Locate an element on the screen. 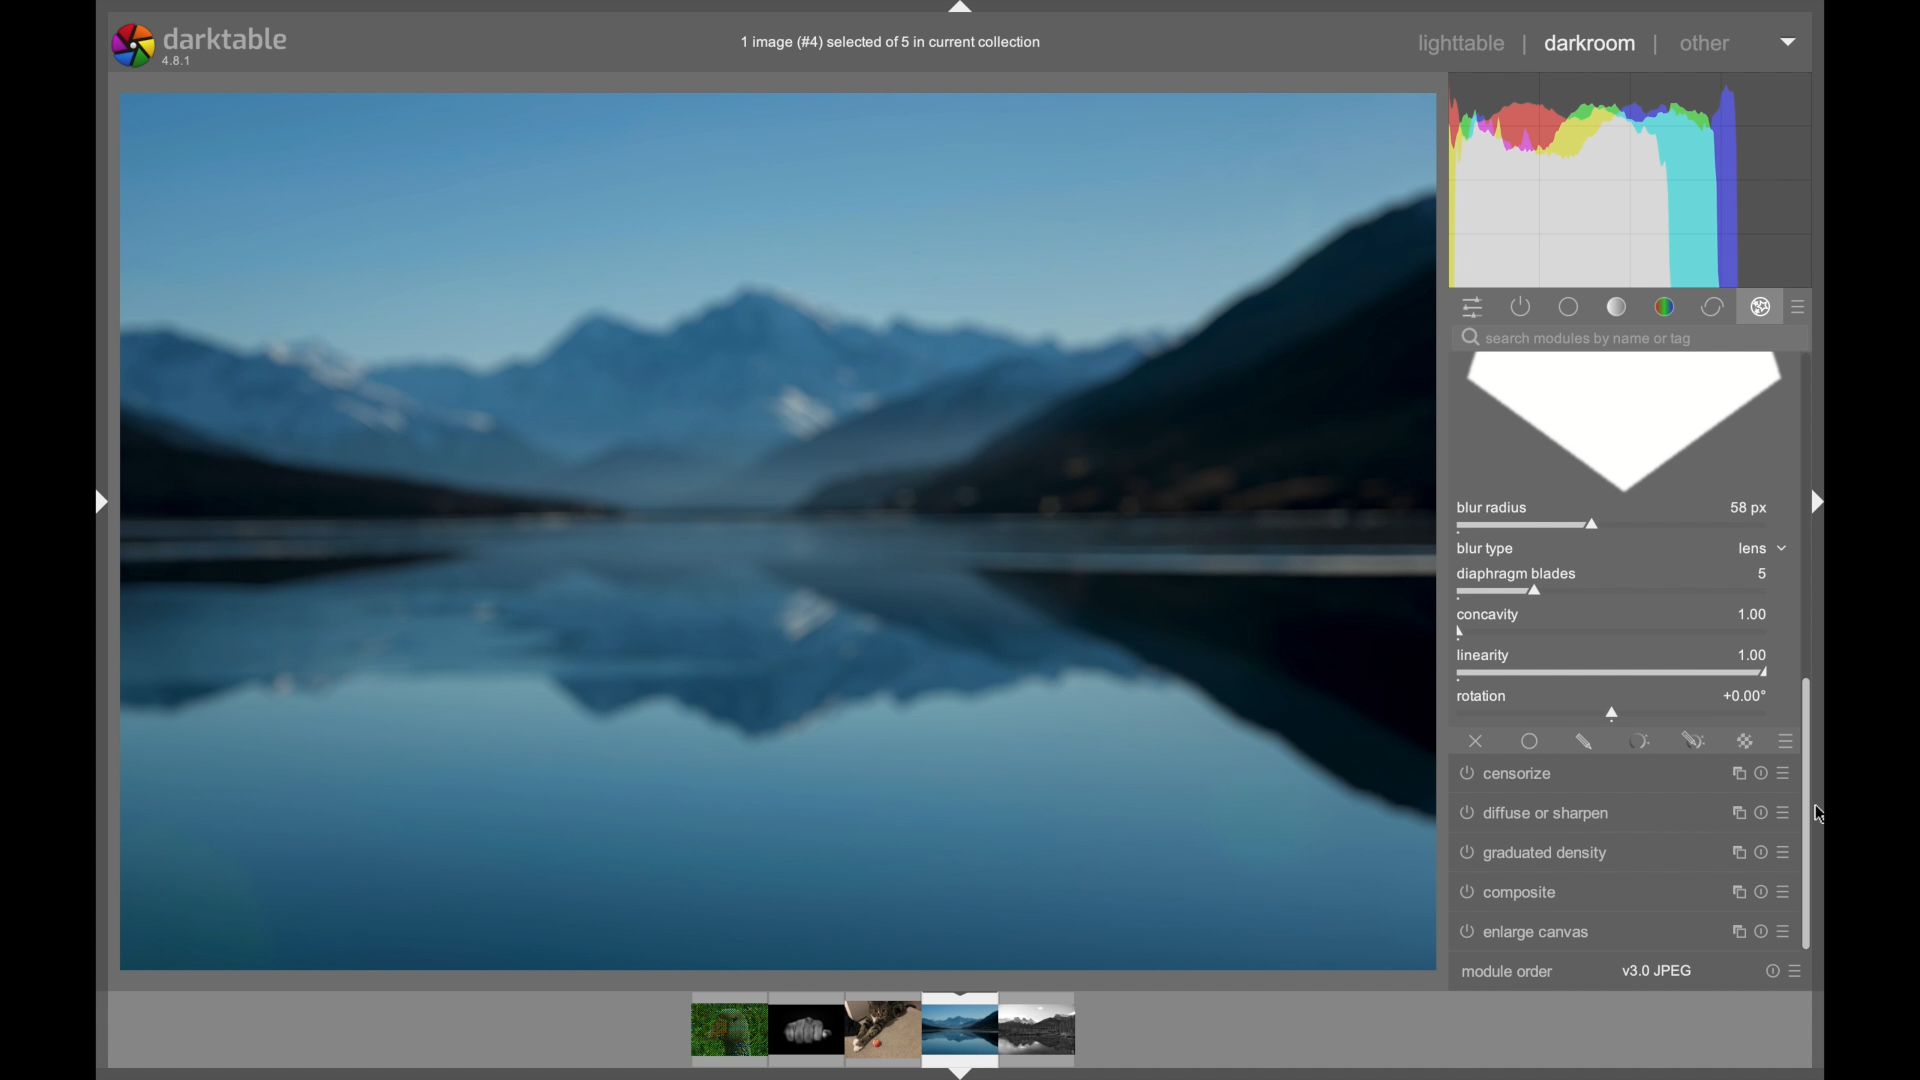 Image resolution: width=1920 pixels, height=1080 pixels. darkroom is located at coordinates (1591, 43).